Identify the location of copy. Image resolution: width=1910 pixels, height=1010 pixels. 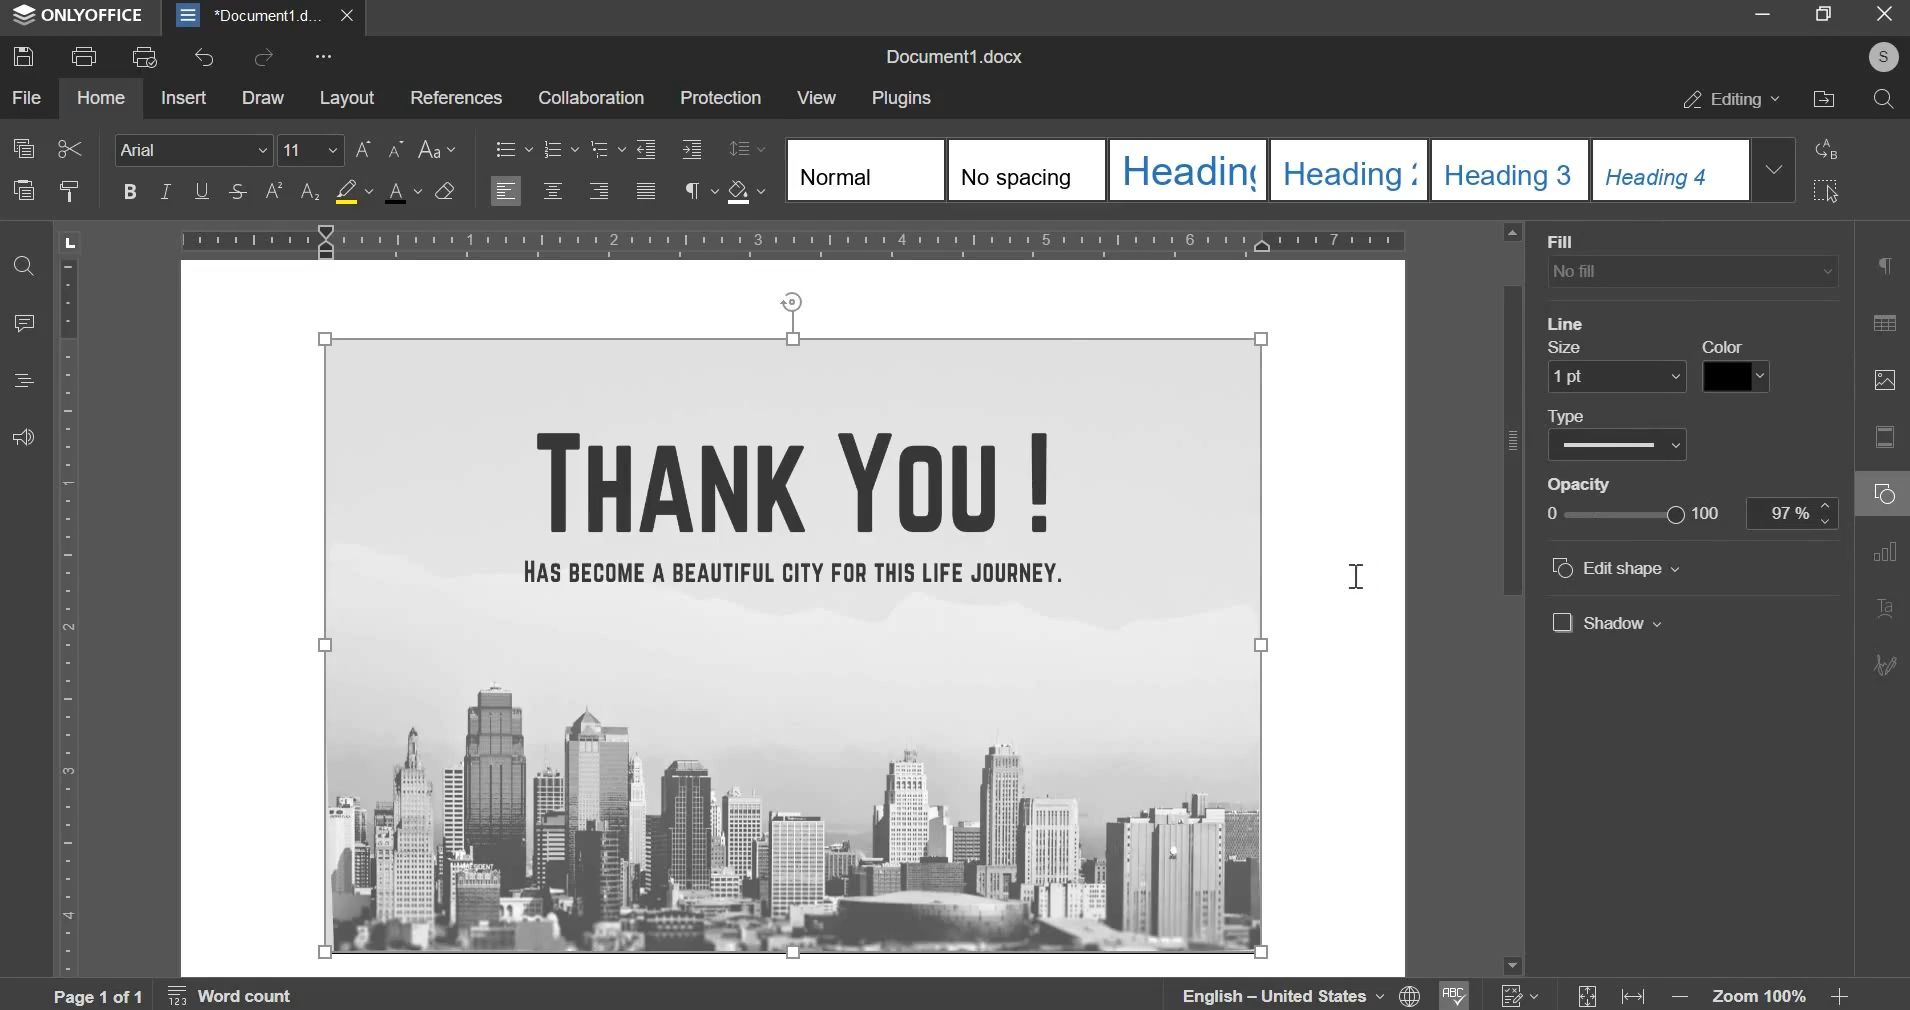
(23, 148).